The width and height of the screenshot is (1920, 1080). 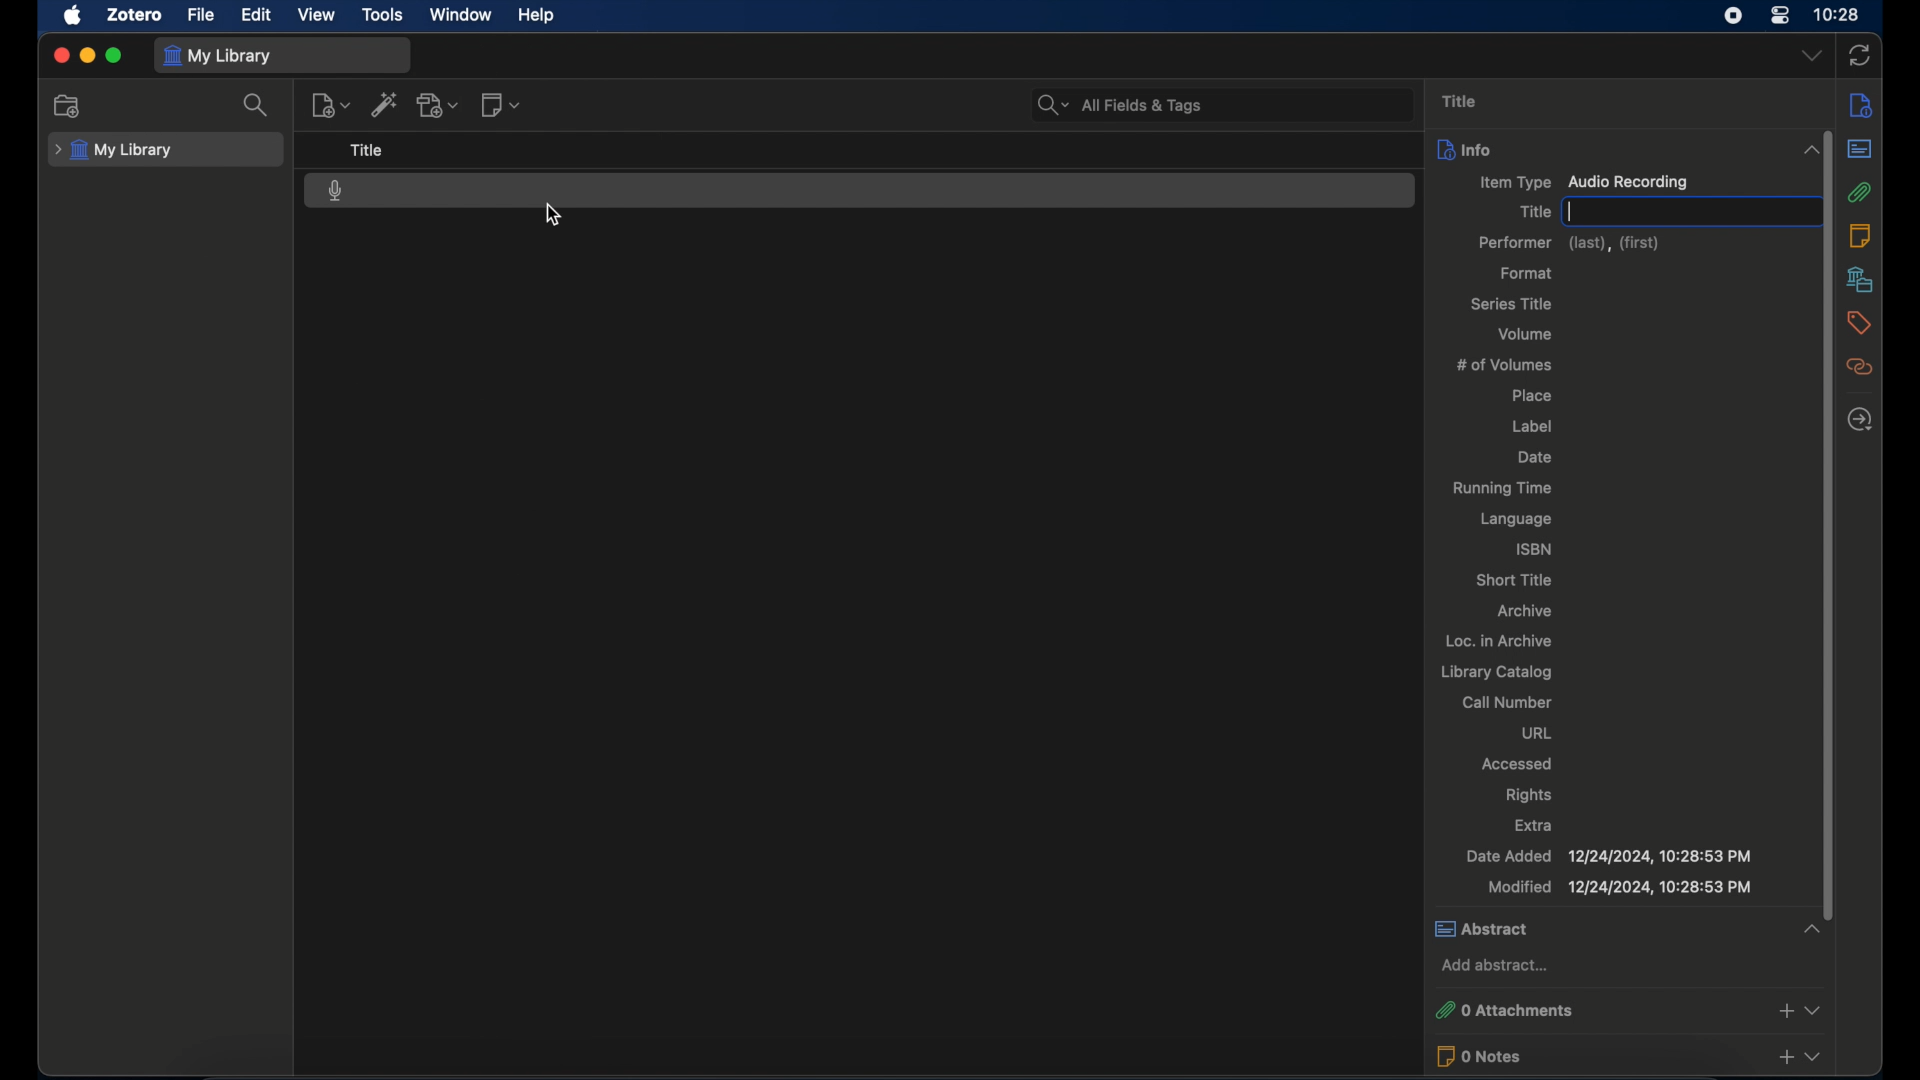 I want to click on tools, so click(x=382, y=15).